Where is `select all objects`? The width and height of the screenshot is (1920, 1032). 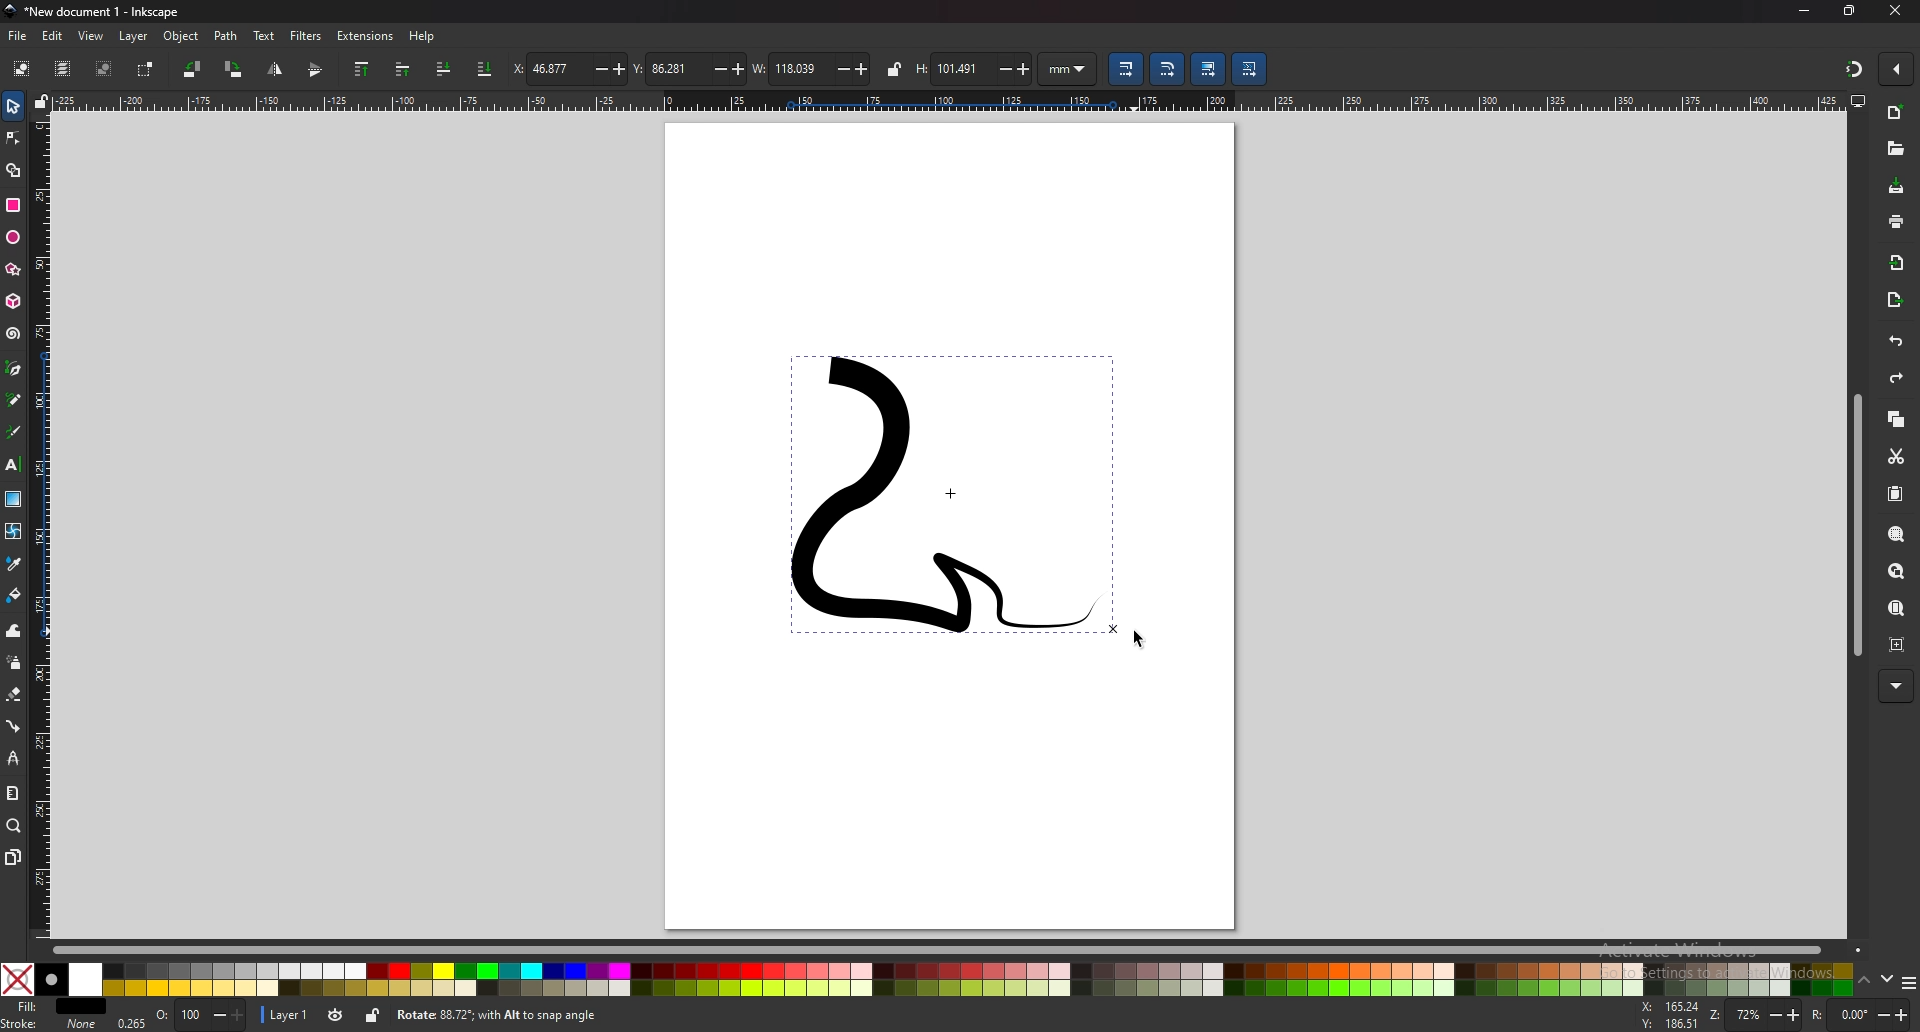 select all objects is located at coordinates (22, 67).